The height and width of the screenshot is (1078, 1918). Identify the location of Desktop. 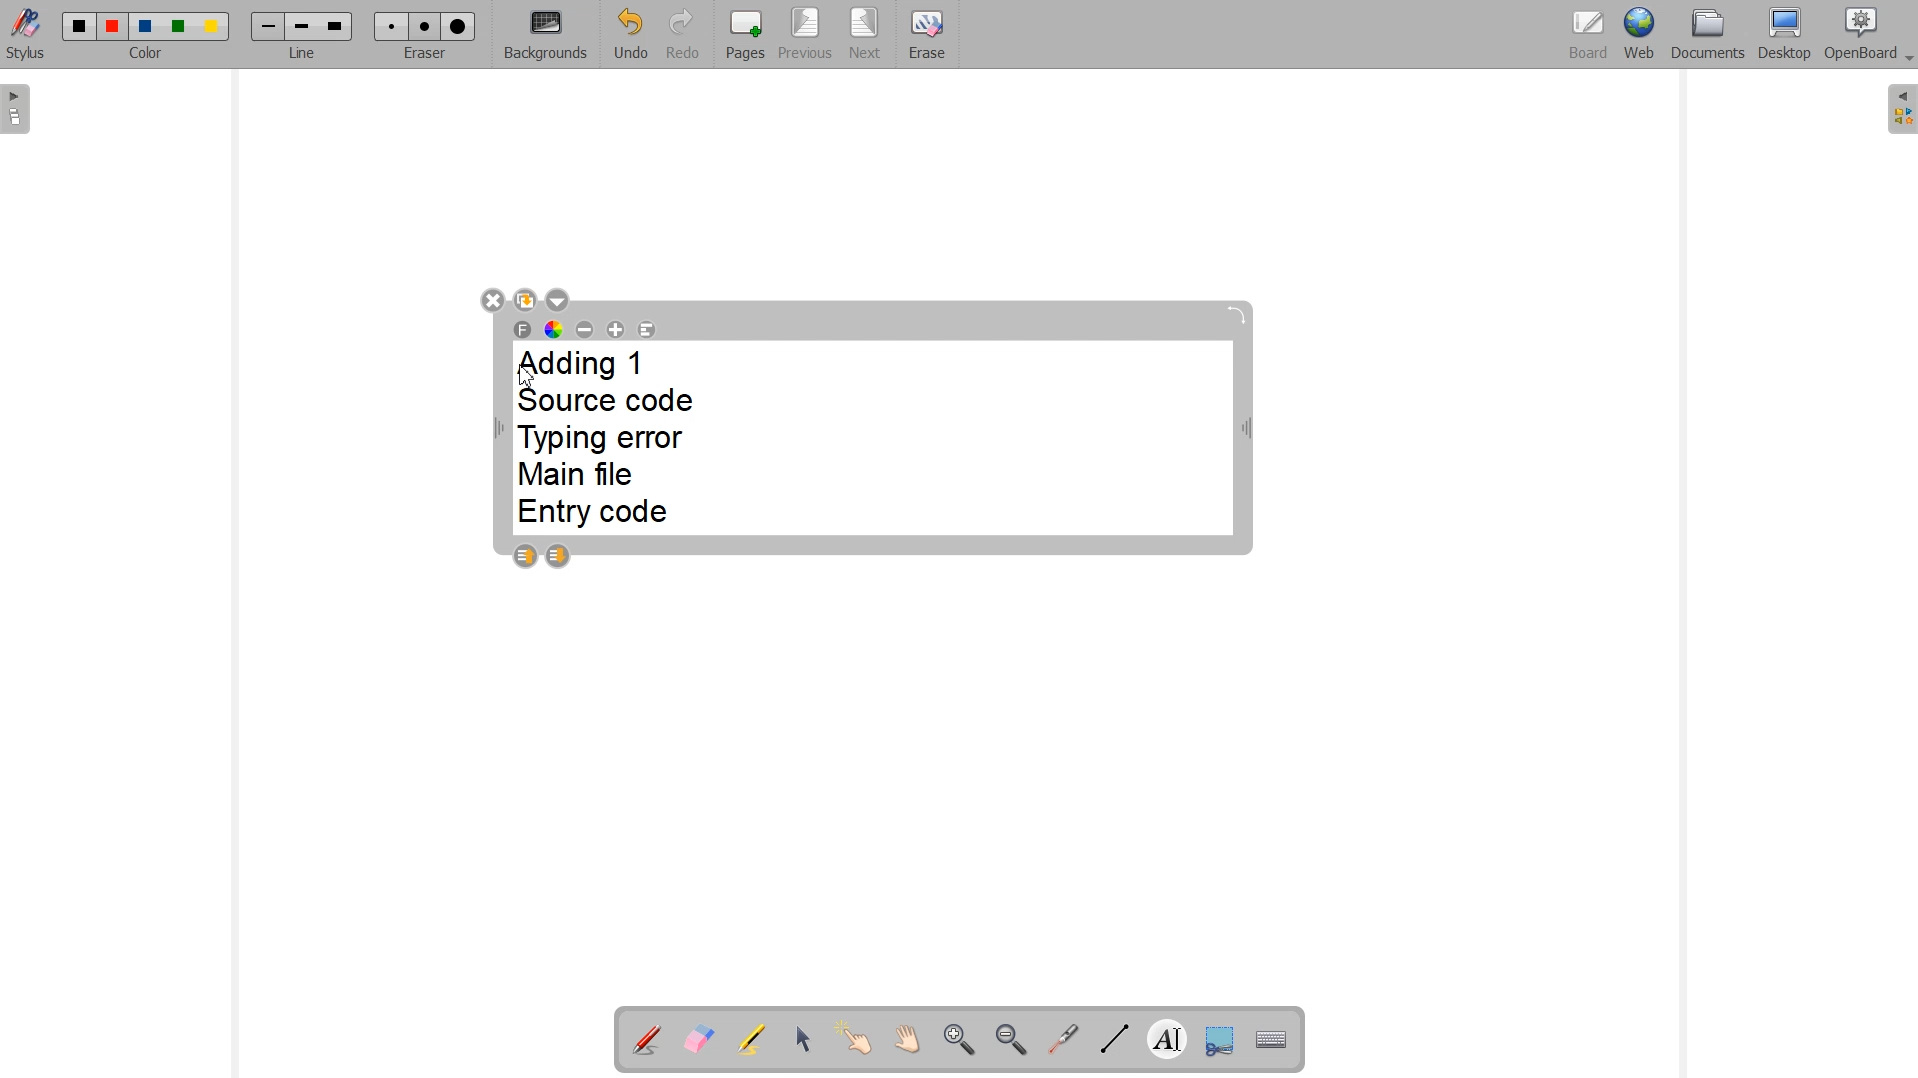
(1785, 36).